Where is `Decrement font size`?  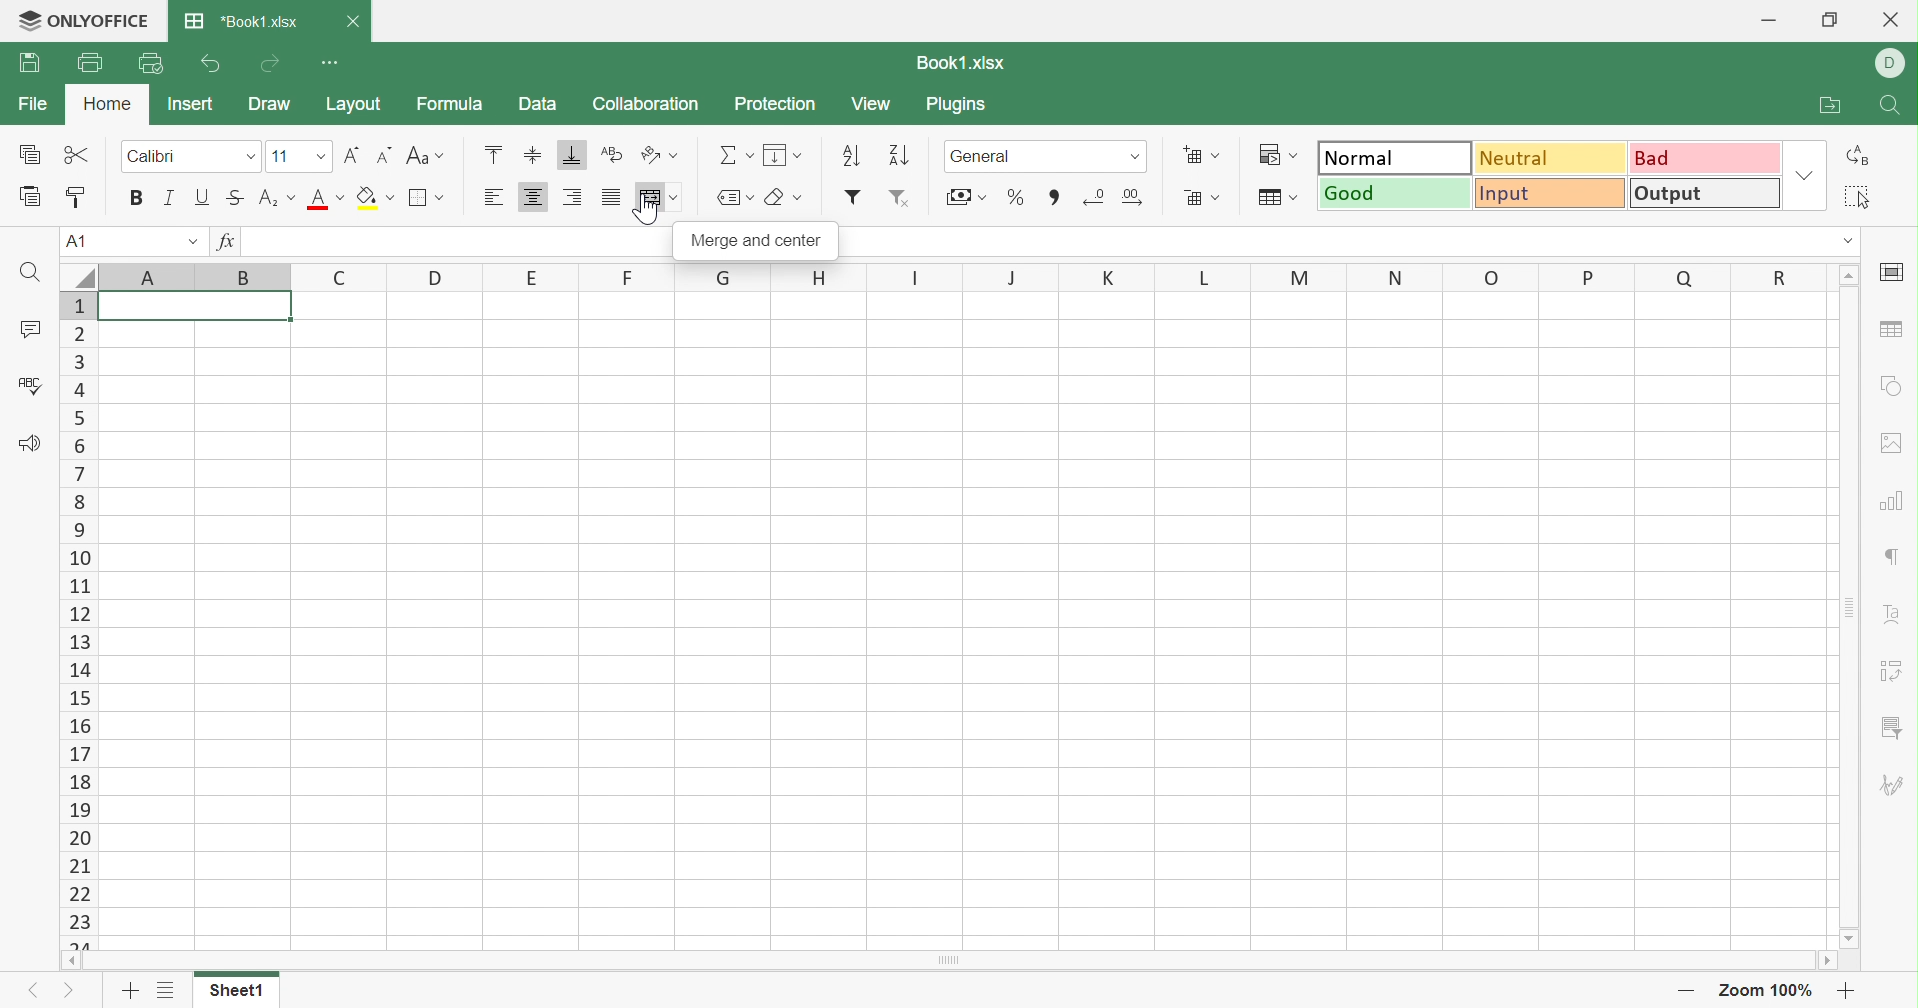
Decrement font size is located at coordinates (384, 156).